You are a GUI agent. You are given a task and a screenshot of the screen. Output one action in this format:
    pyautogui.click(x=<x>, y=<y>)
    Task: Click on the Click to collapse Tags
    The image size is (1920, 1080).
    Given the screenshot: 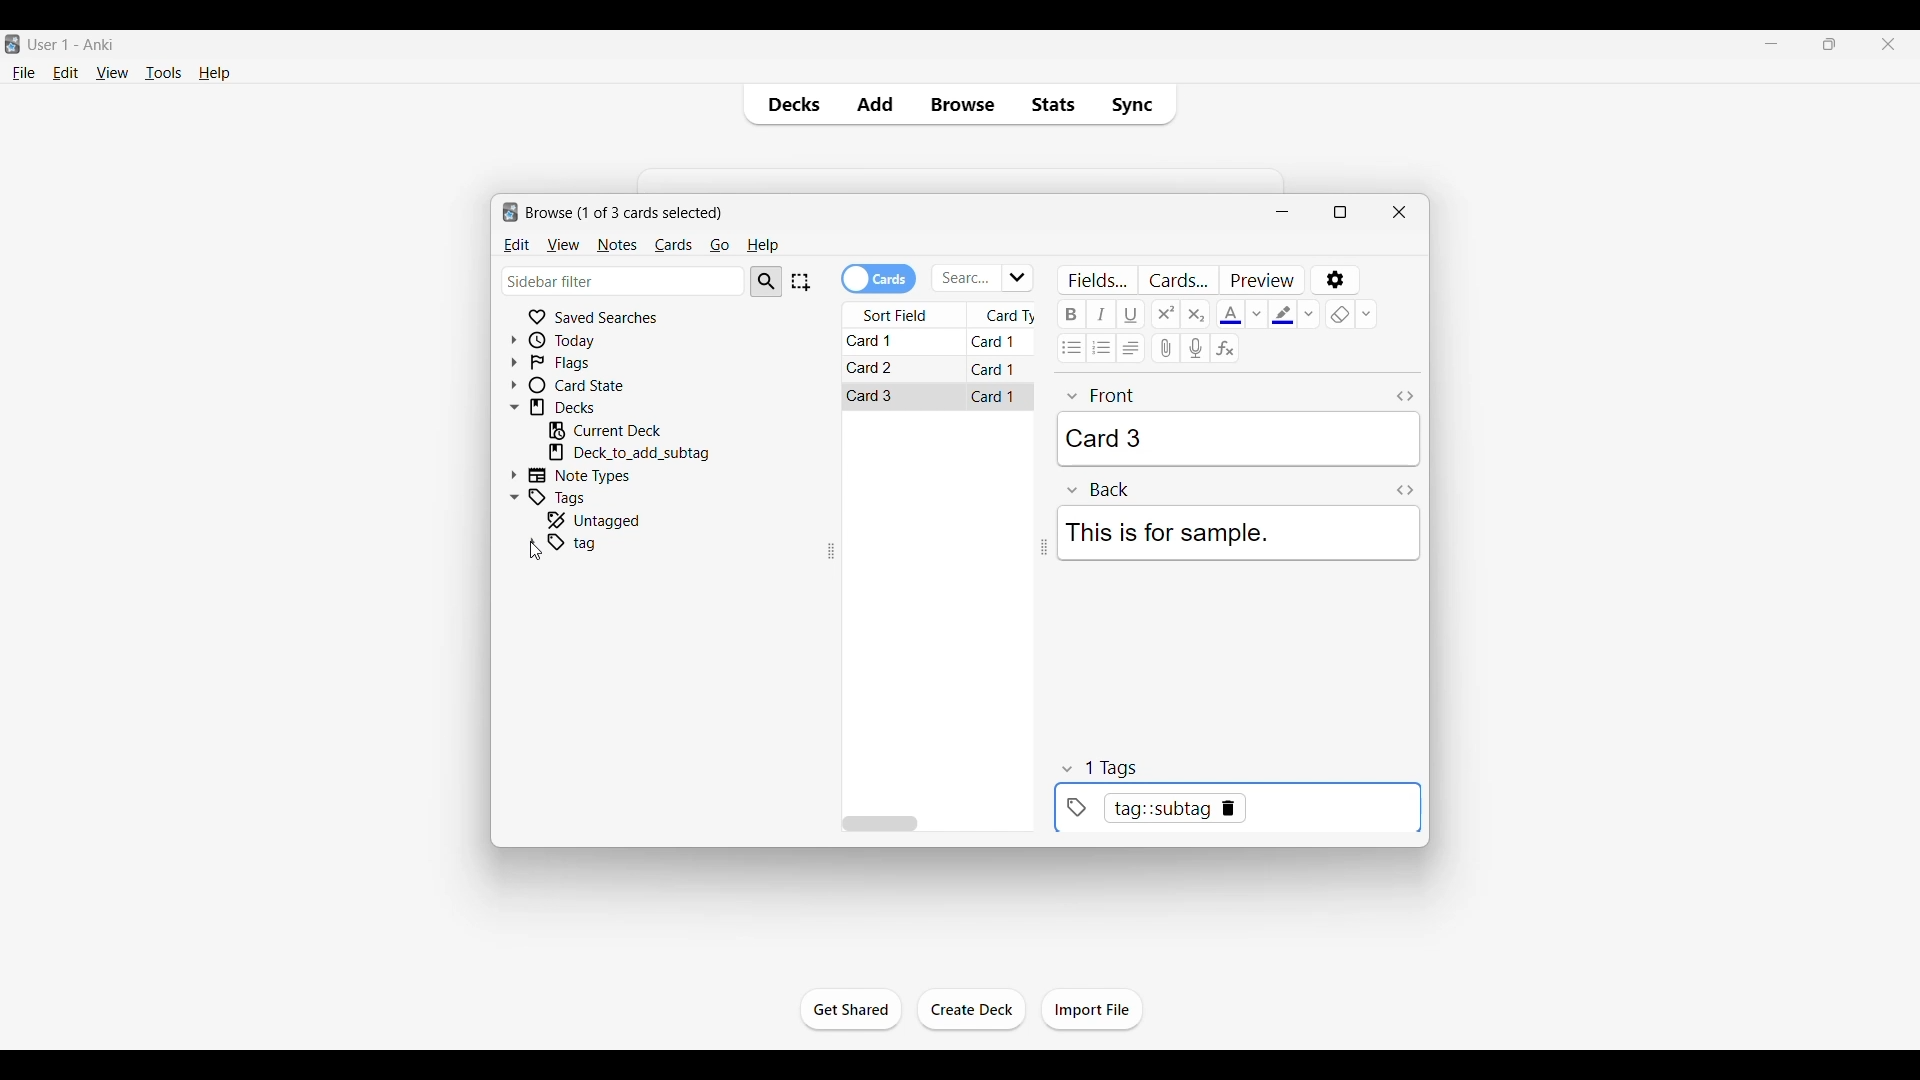 What is the action you would take?
    pyautogui.click(x=514, y=497)
    